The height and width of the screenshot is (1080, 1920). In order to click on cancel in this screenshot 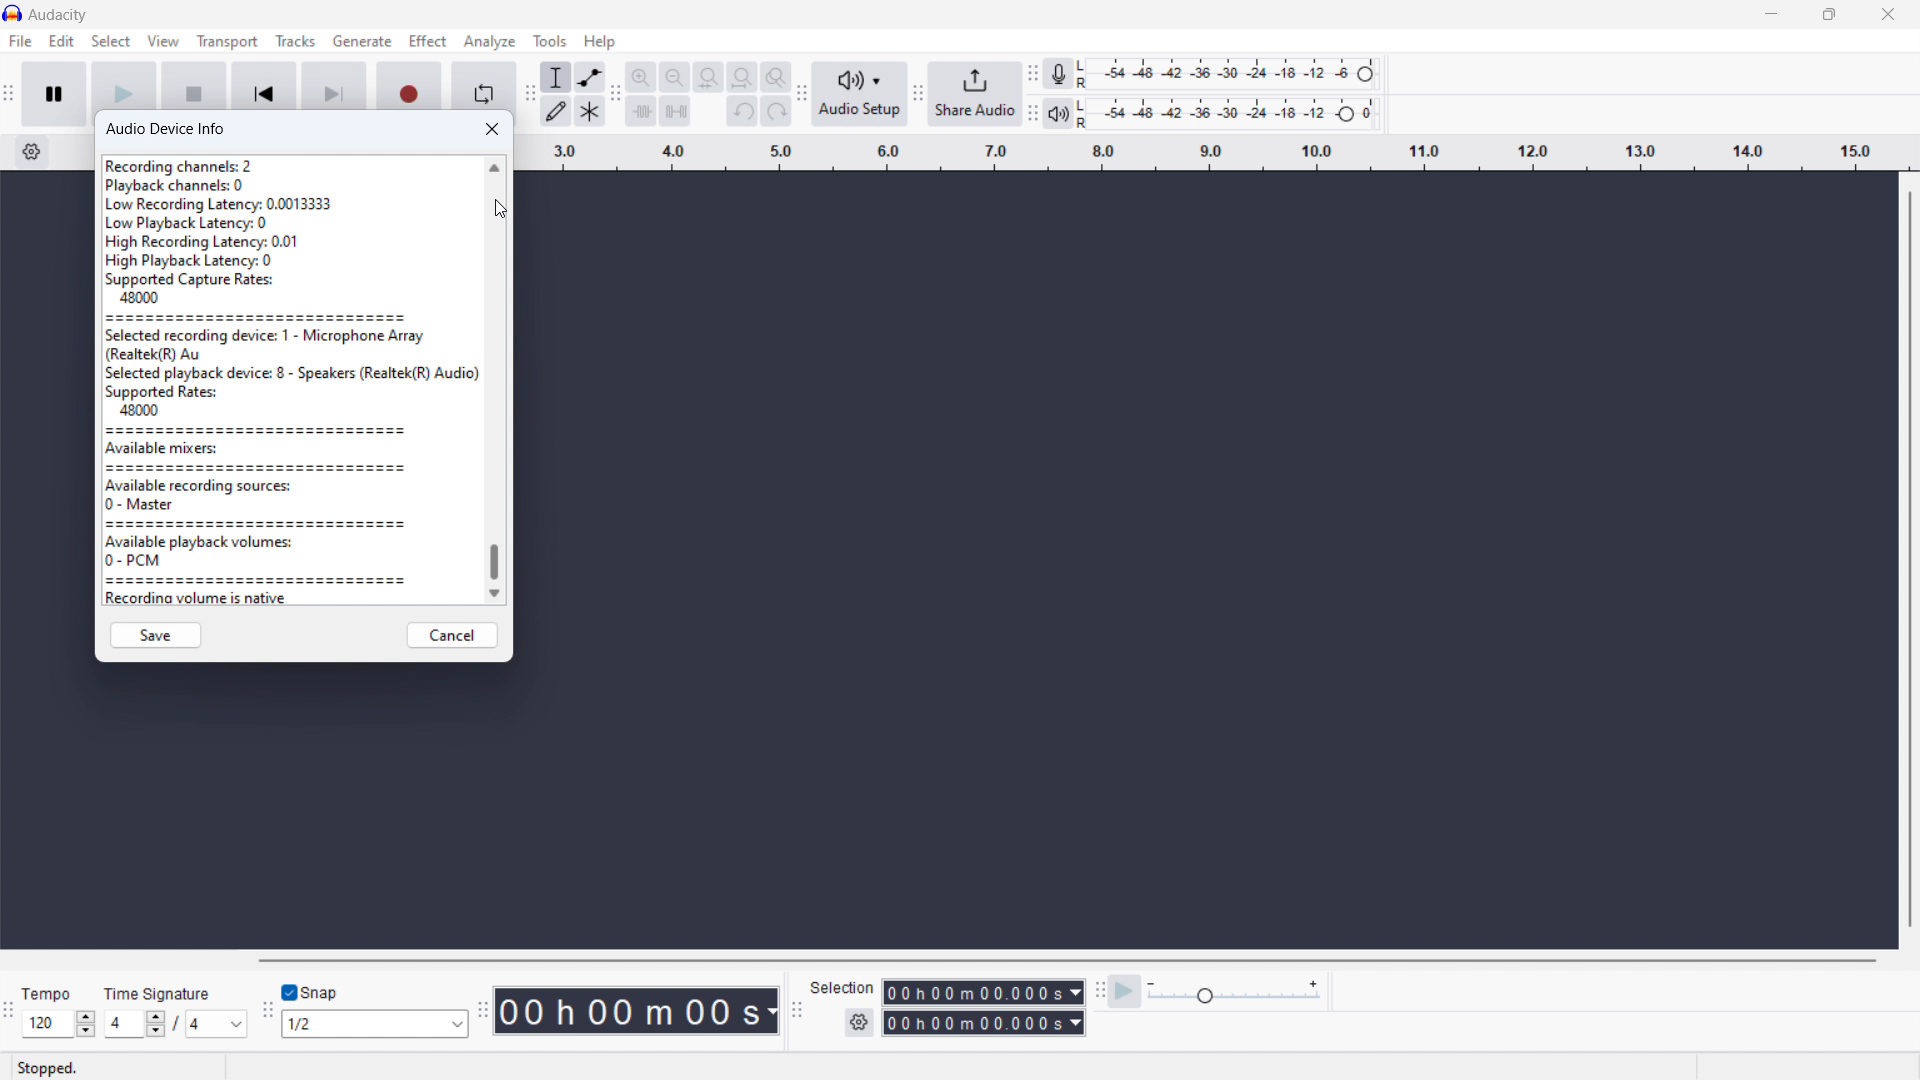, I will do `click(454, 636)`.